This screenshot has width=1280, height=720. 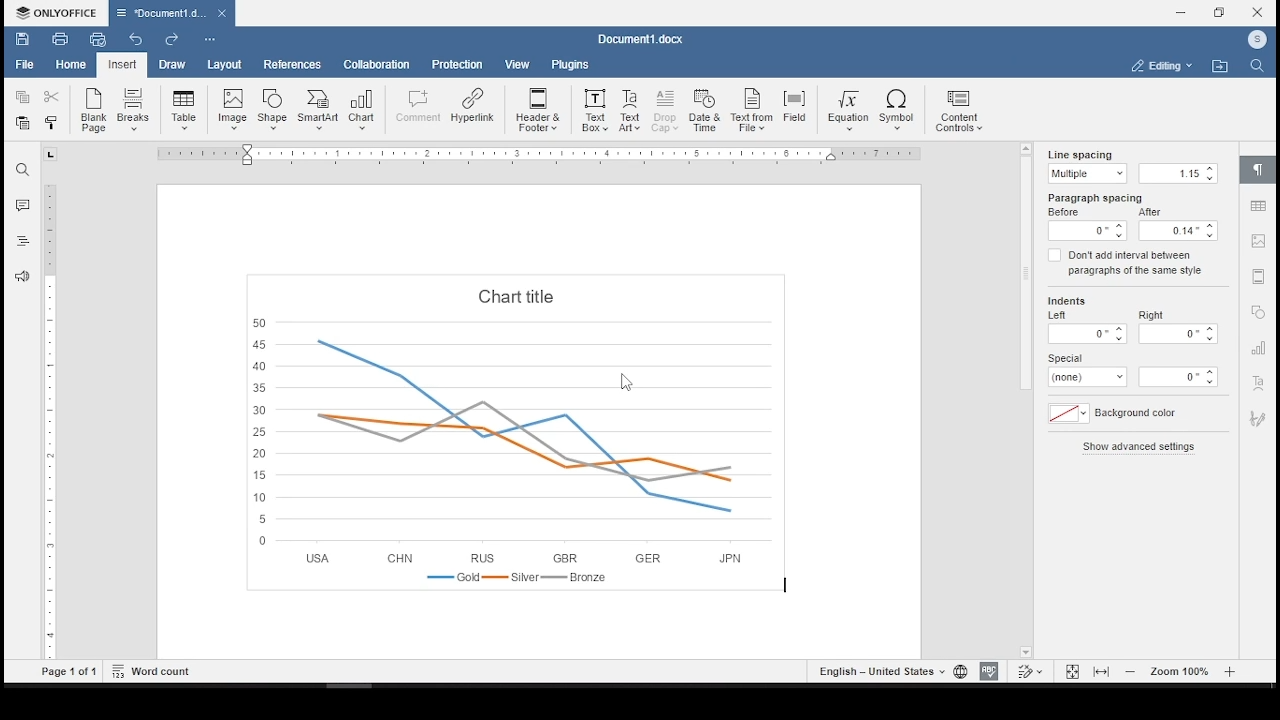 I want to click on after, so click(x=1177, y=223).